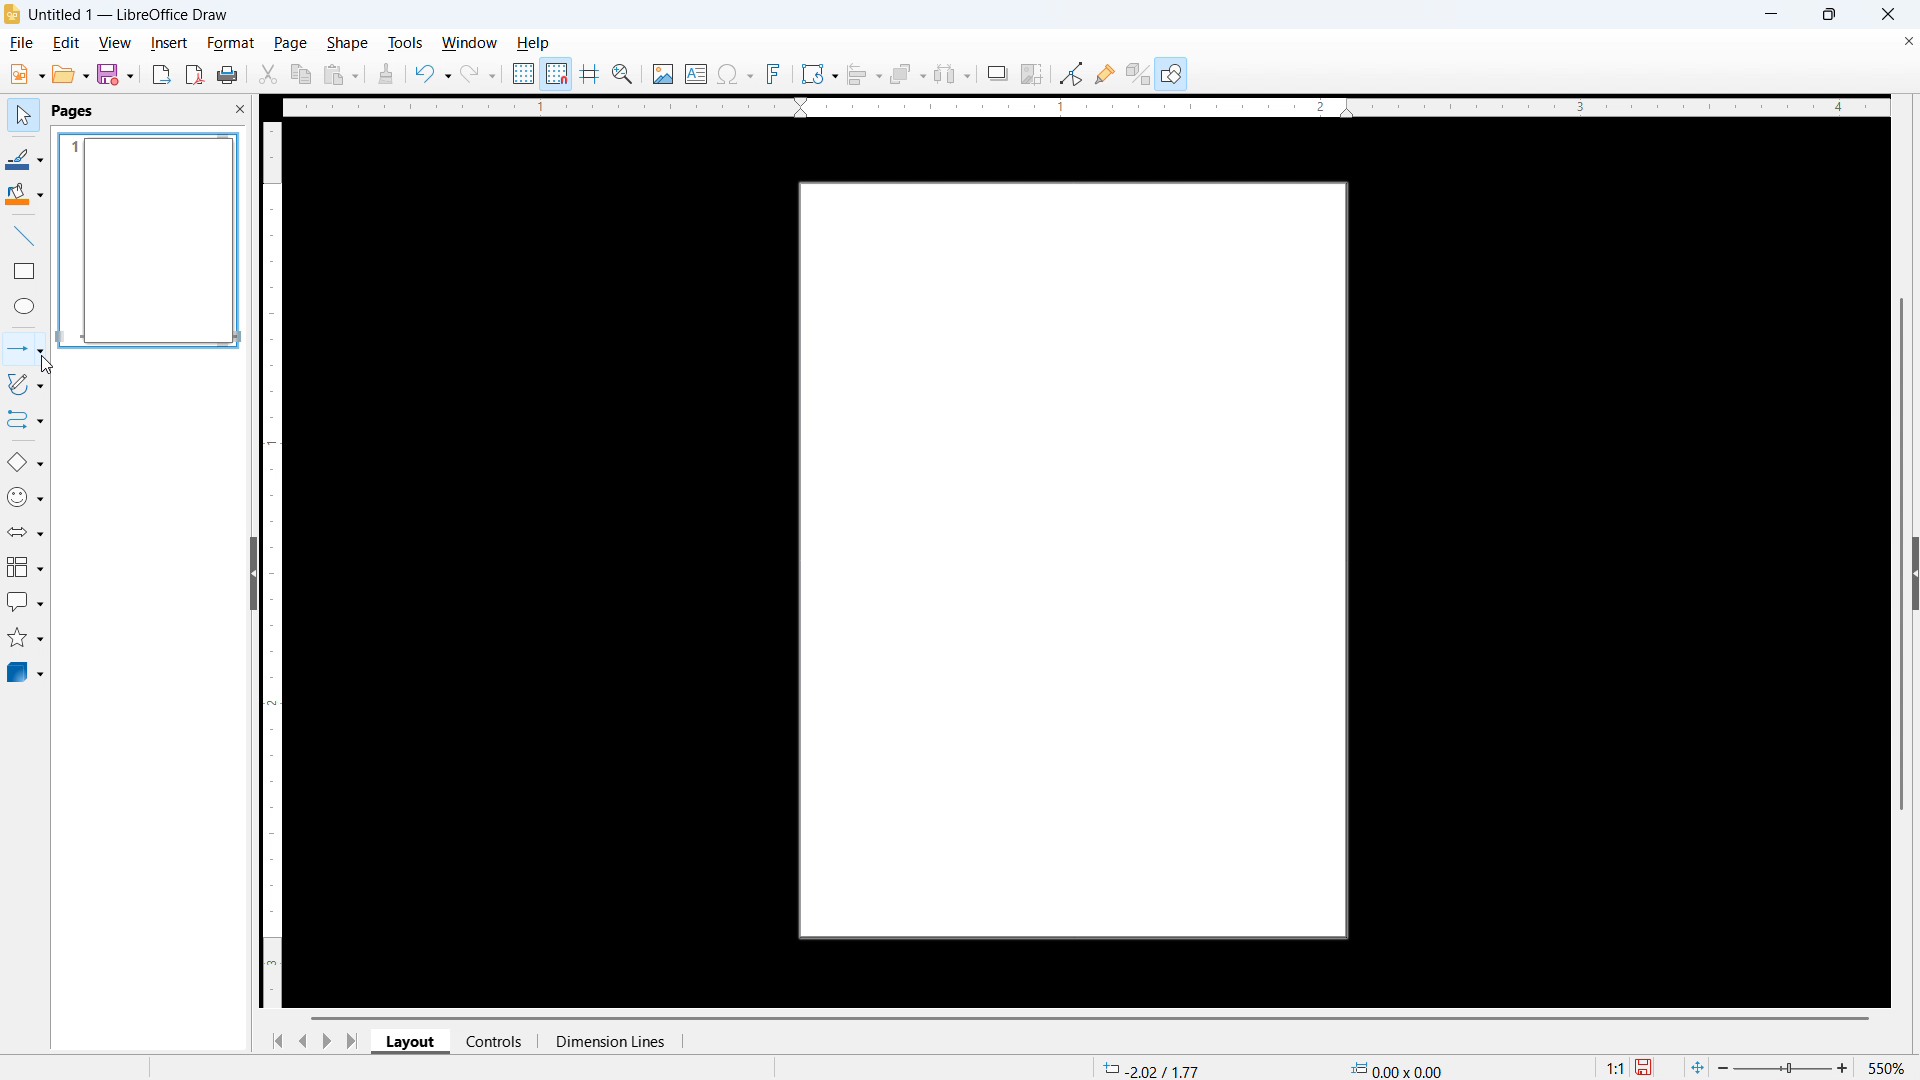 Image resolution: width=1920 pixels, height=1080 pixels. I want to click on Window , so click(468, 43).